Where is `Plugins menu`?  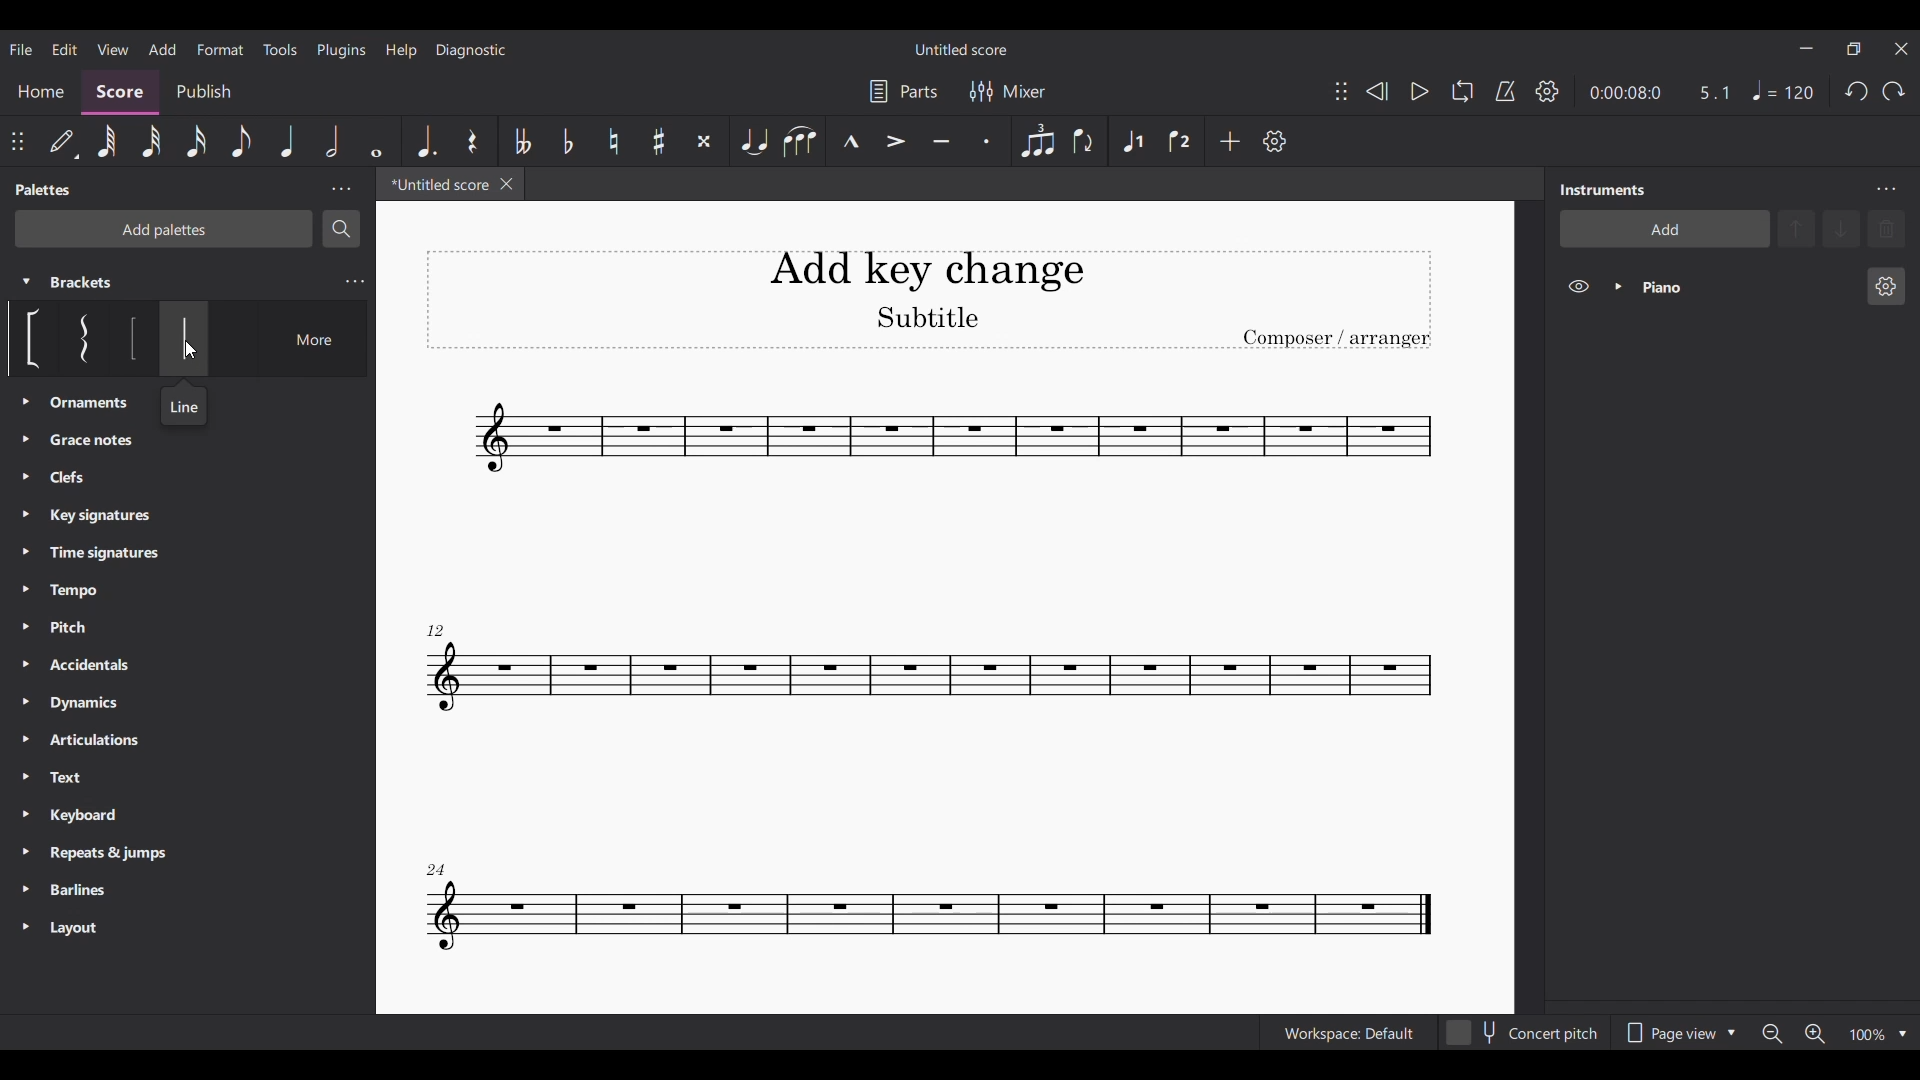
Plugins menu is located at coordinates (342, 49).